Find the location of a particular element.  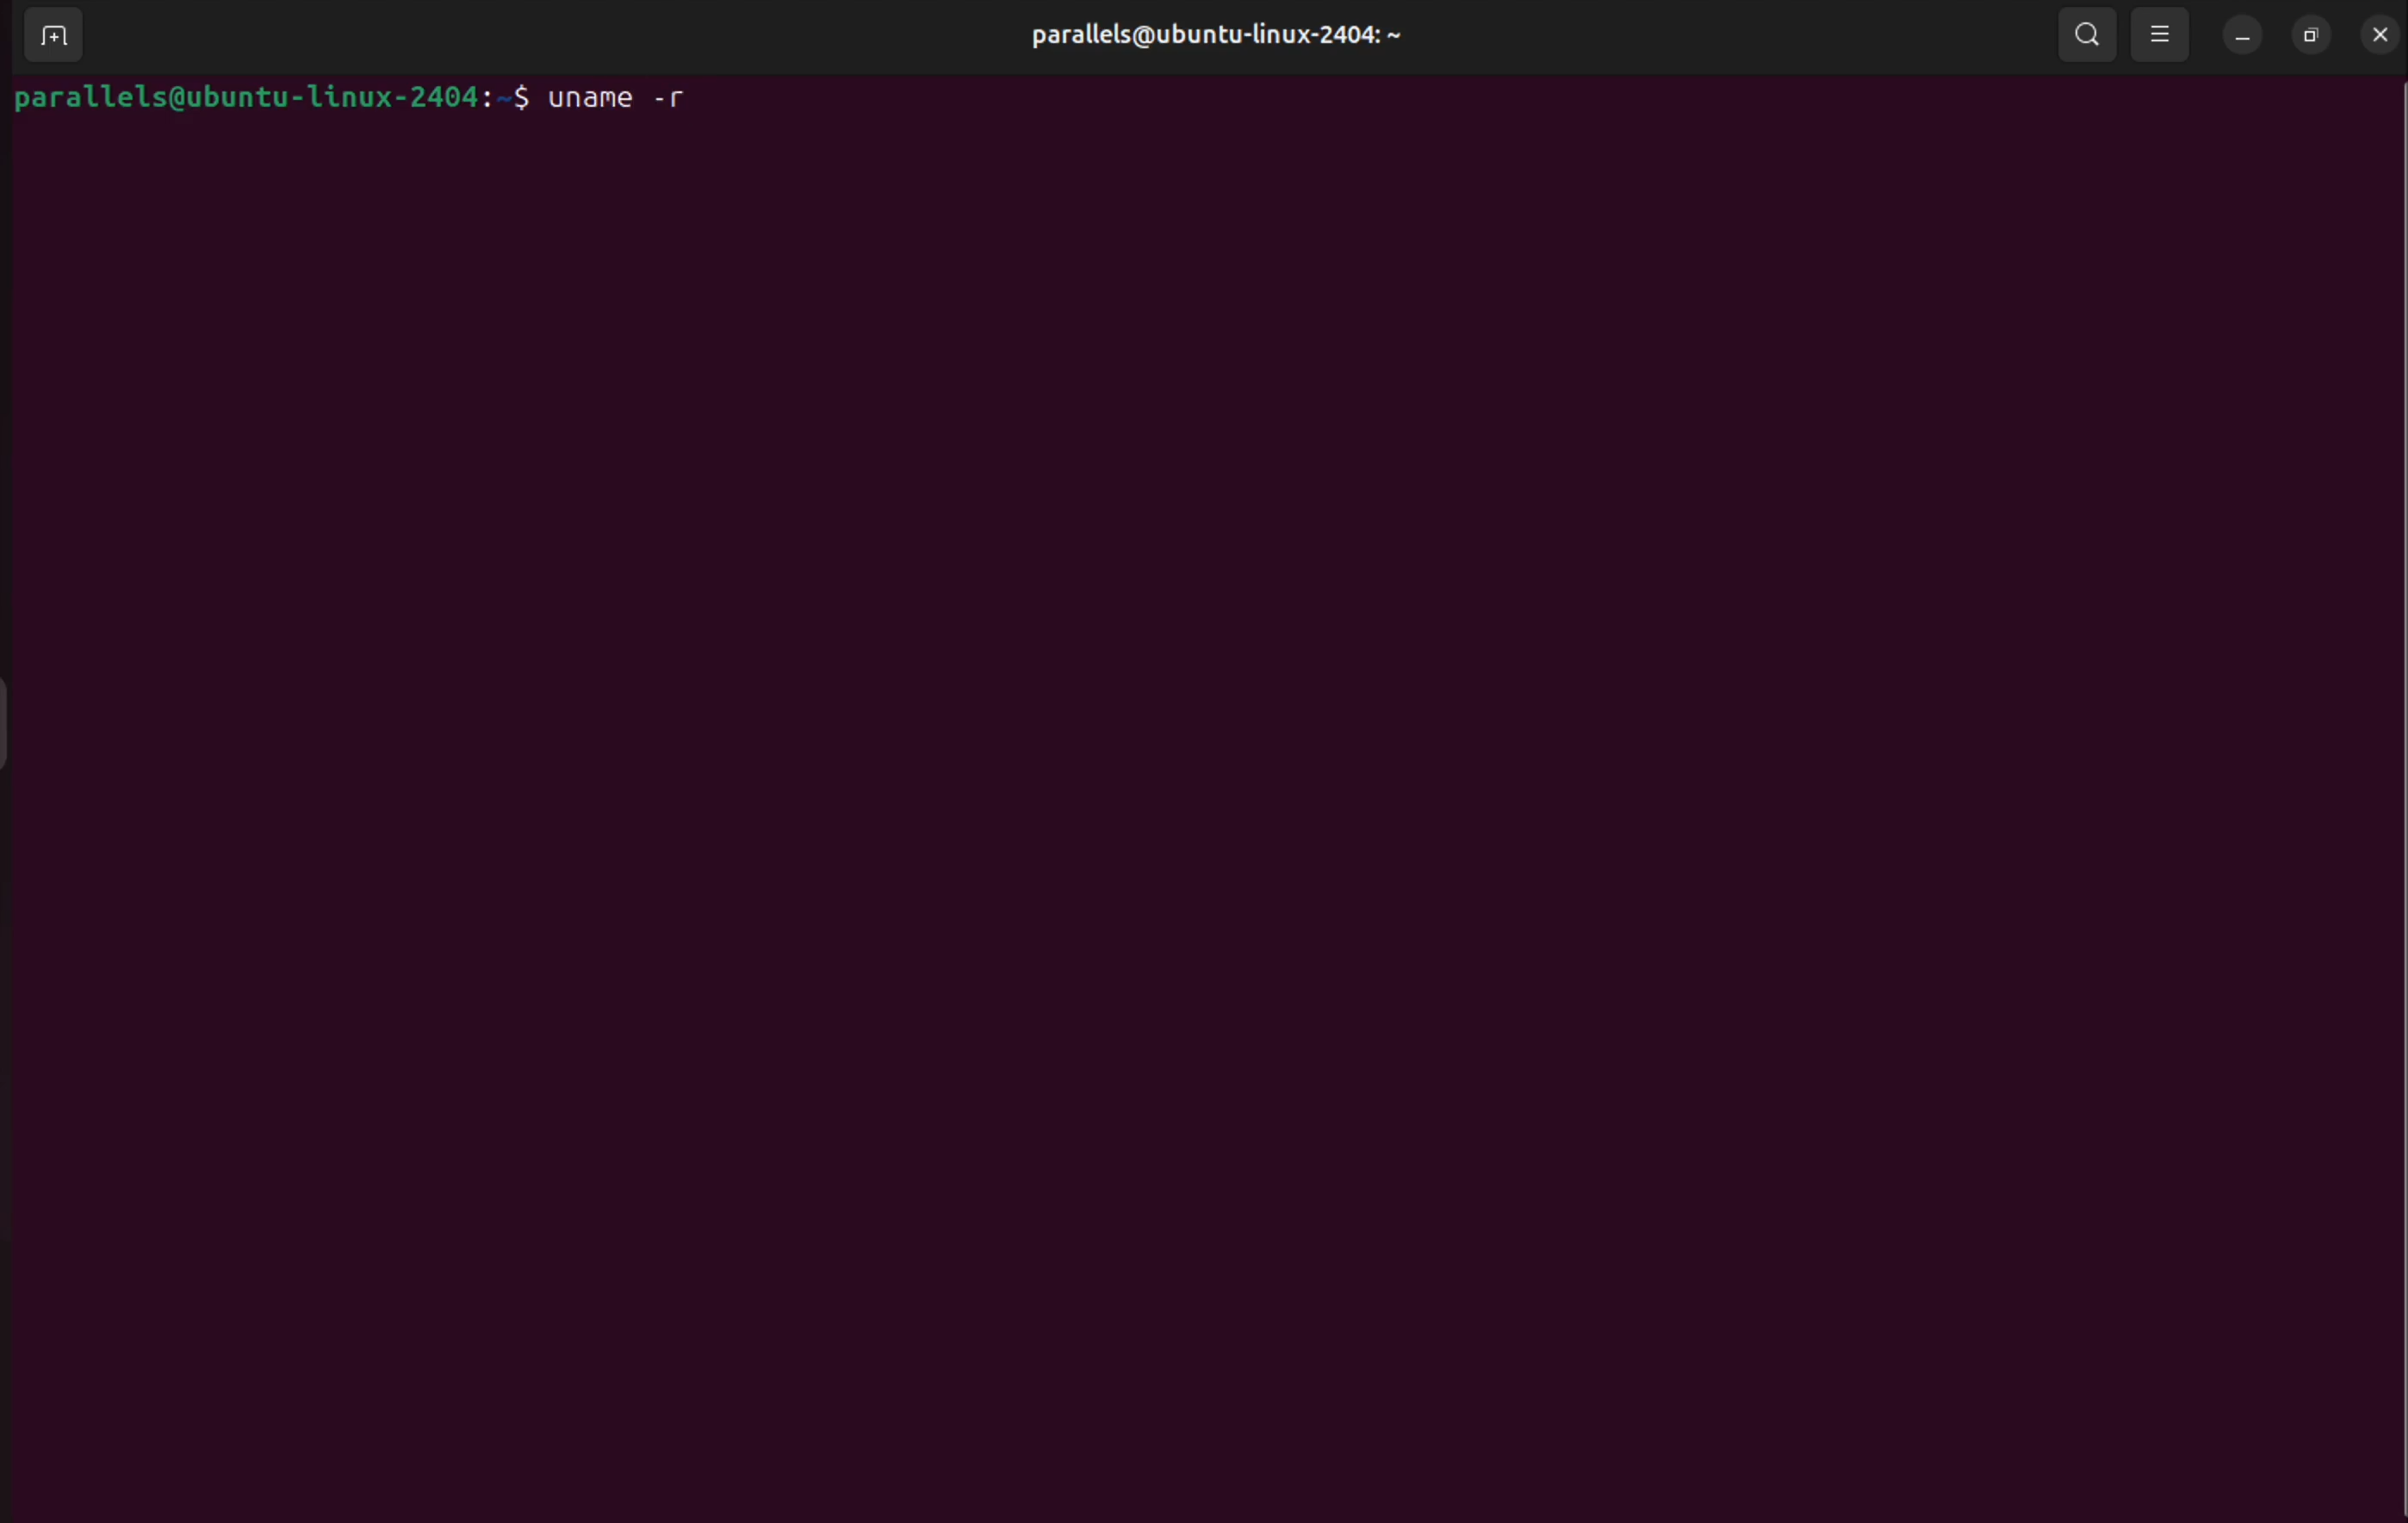

search is located at coordinates (2083, 36).